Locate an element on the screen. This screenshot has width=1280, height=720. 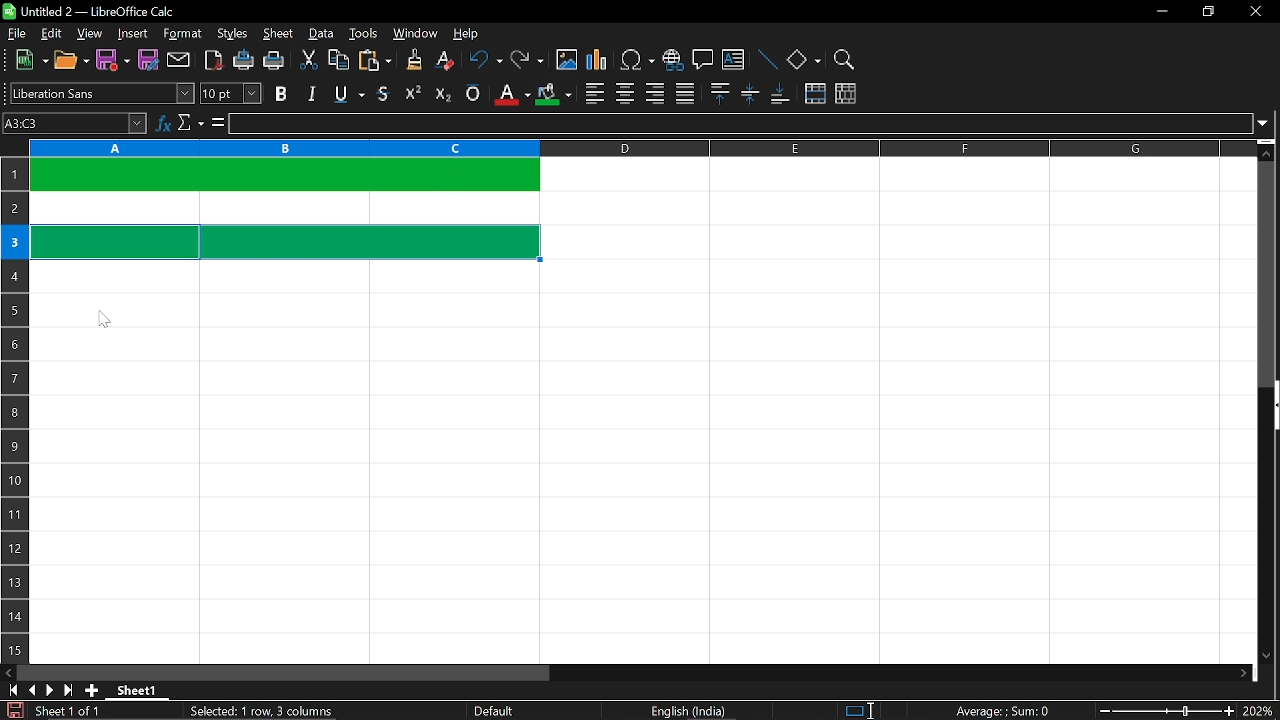
insert symbol is located at coordinates (638, 59).